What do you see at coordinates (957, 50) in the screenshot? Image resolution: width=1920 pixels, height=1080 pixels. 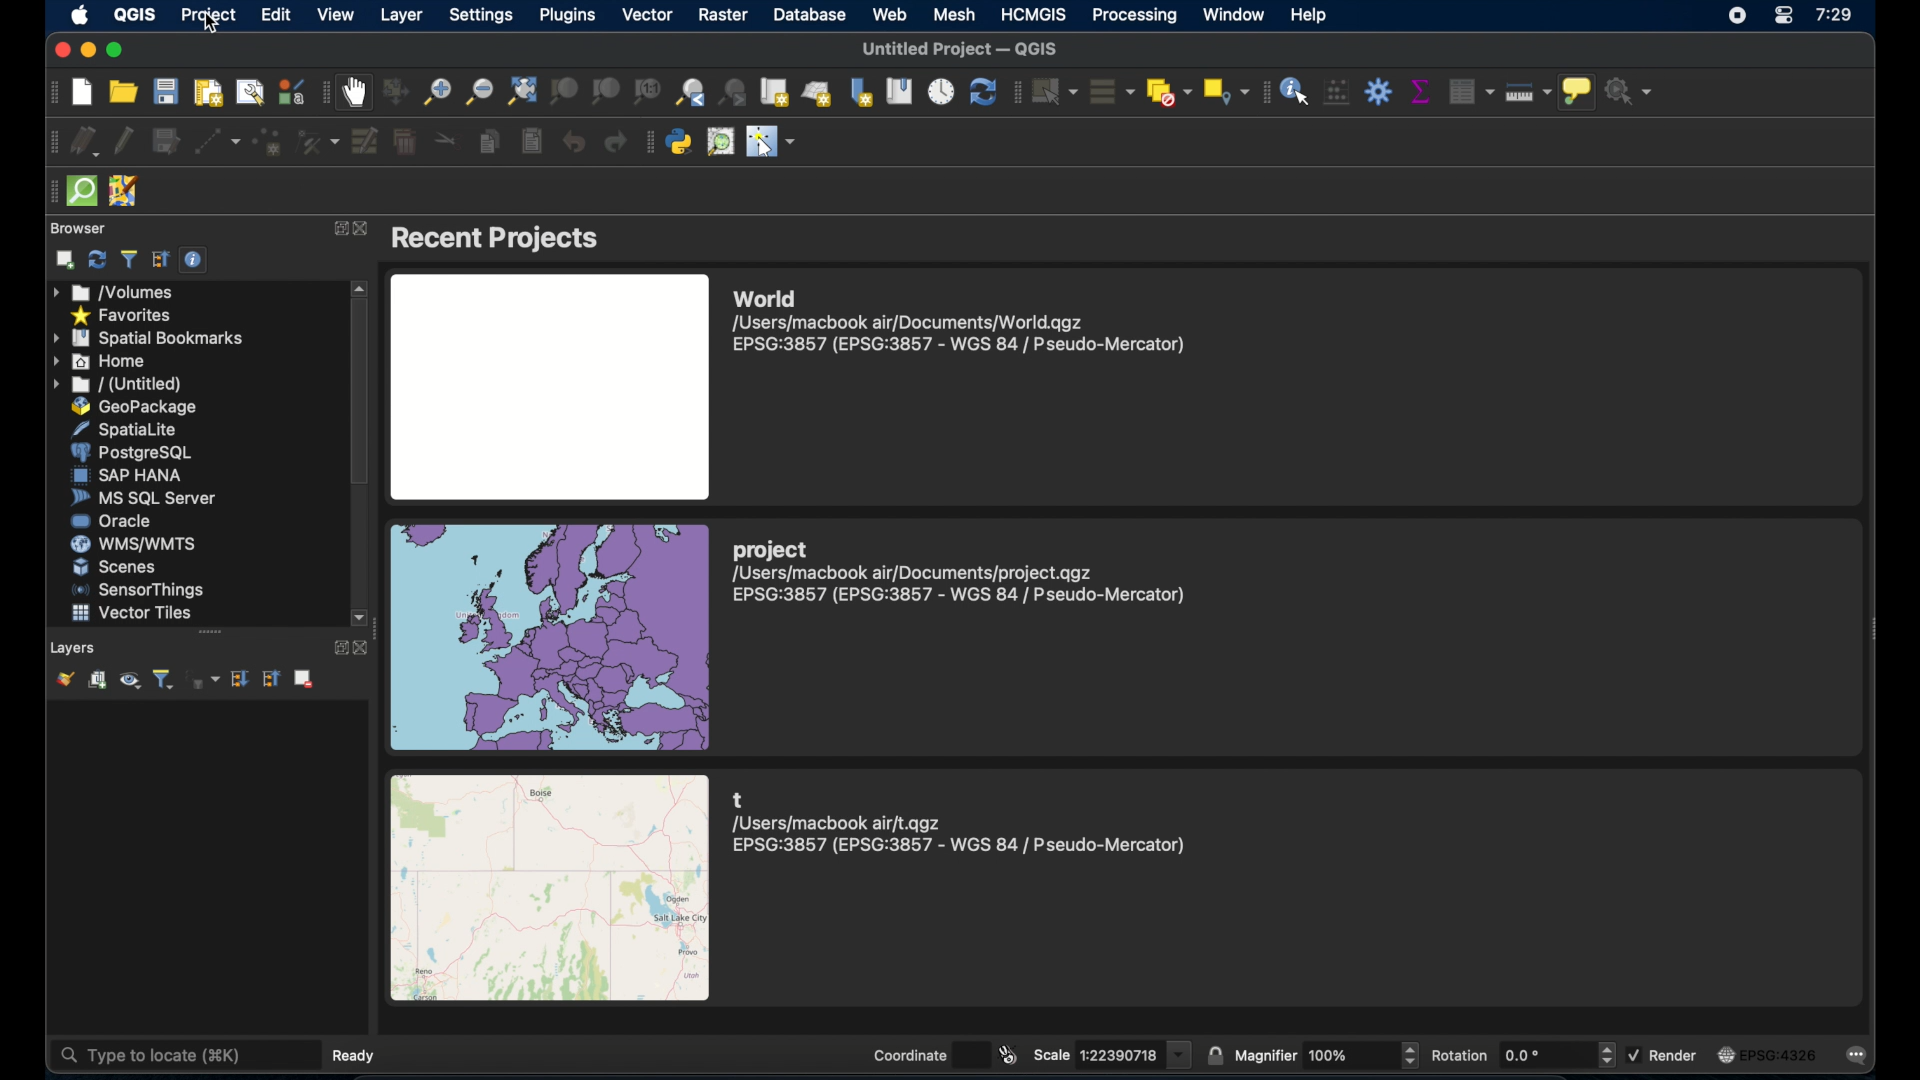 I see `untitled project -QGIS` at bounding box center [957, 50].